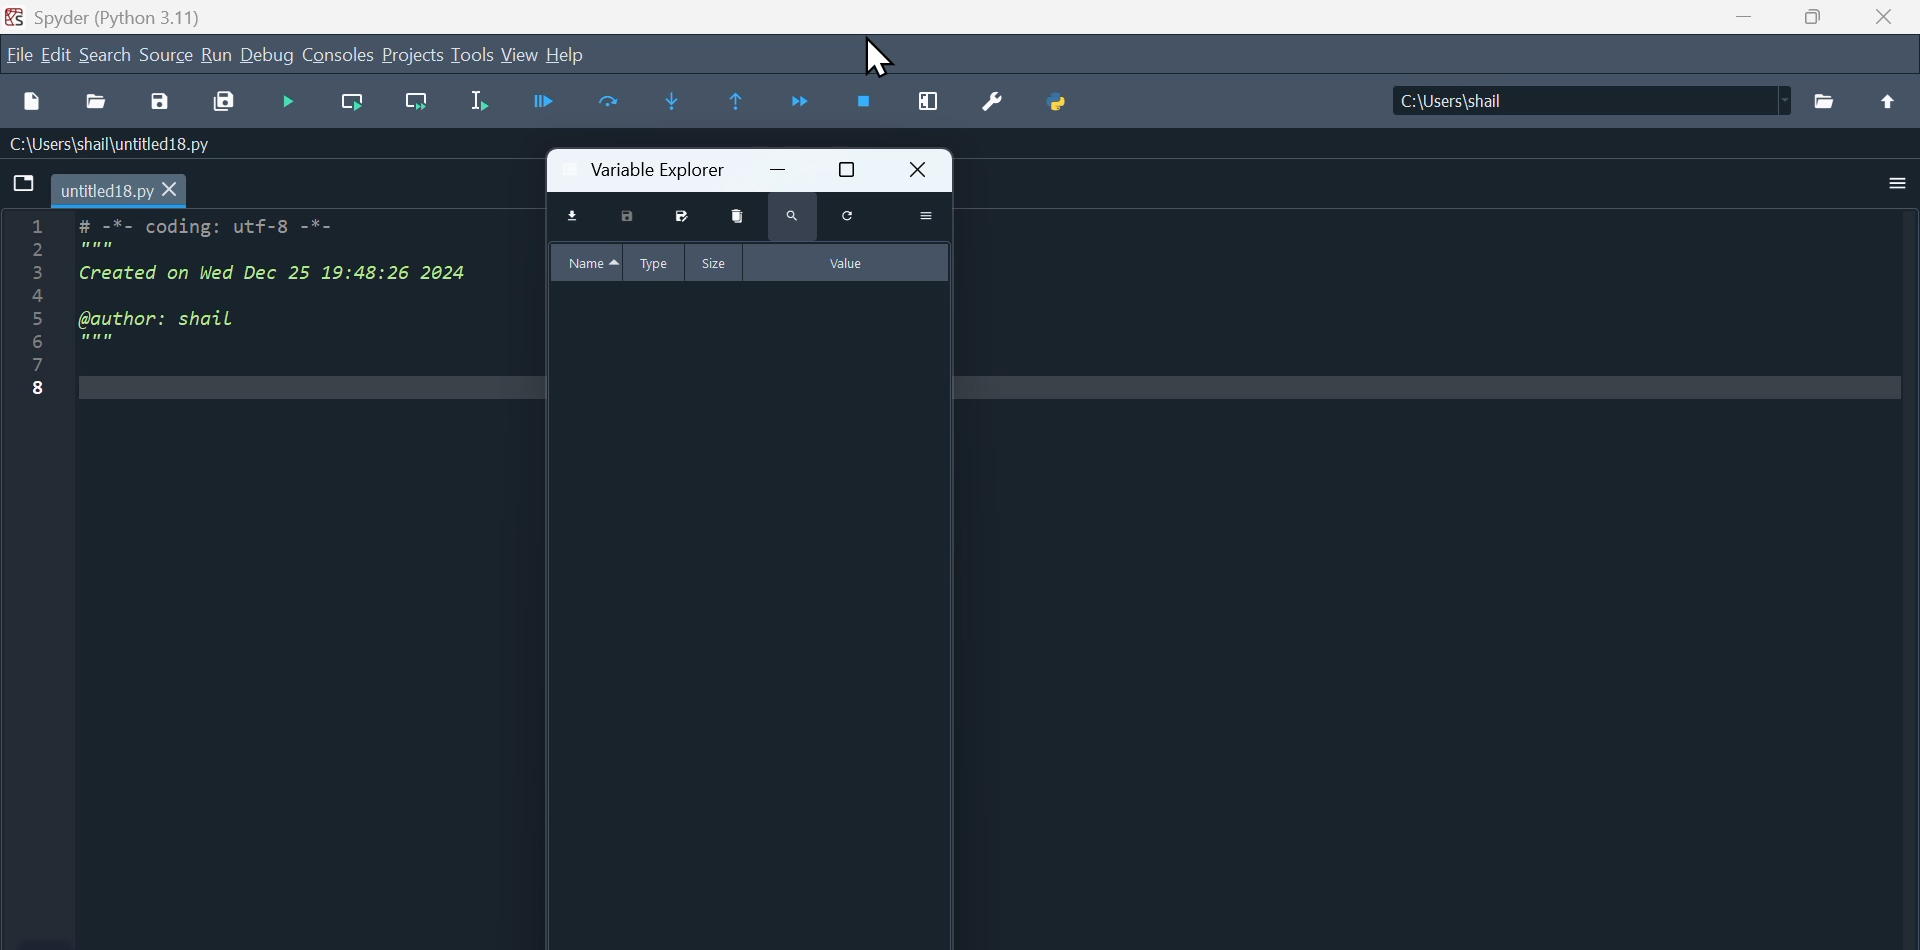 The height and width of the screenshot is (950, 1920). Describe the element at coordinates (1883, 18) in the screenshot. I see `Close` at that location.